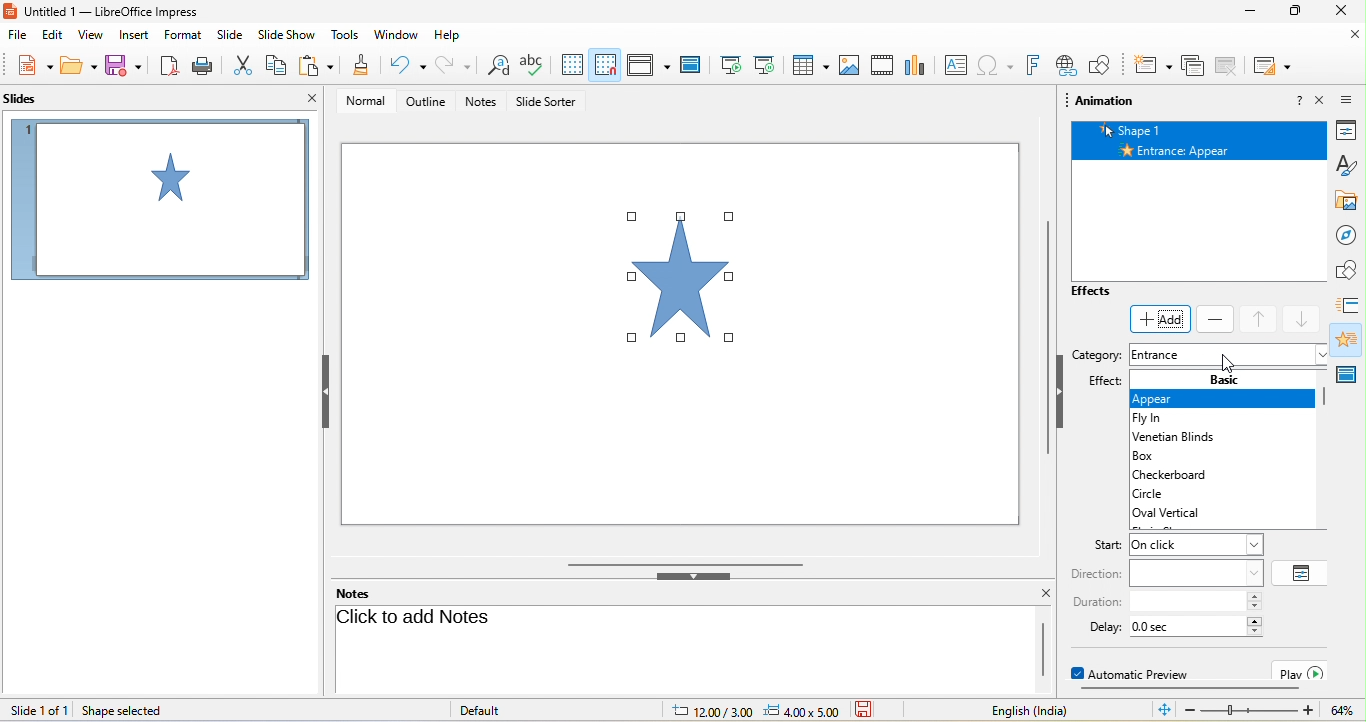 The image size is (1366, 722). Describe the element at coordinates (88, 36) in the screenshot. I see `view` at that location.